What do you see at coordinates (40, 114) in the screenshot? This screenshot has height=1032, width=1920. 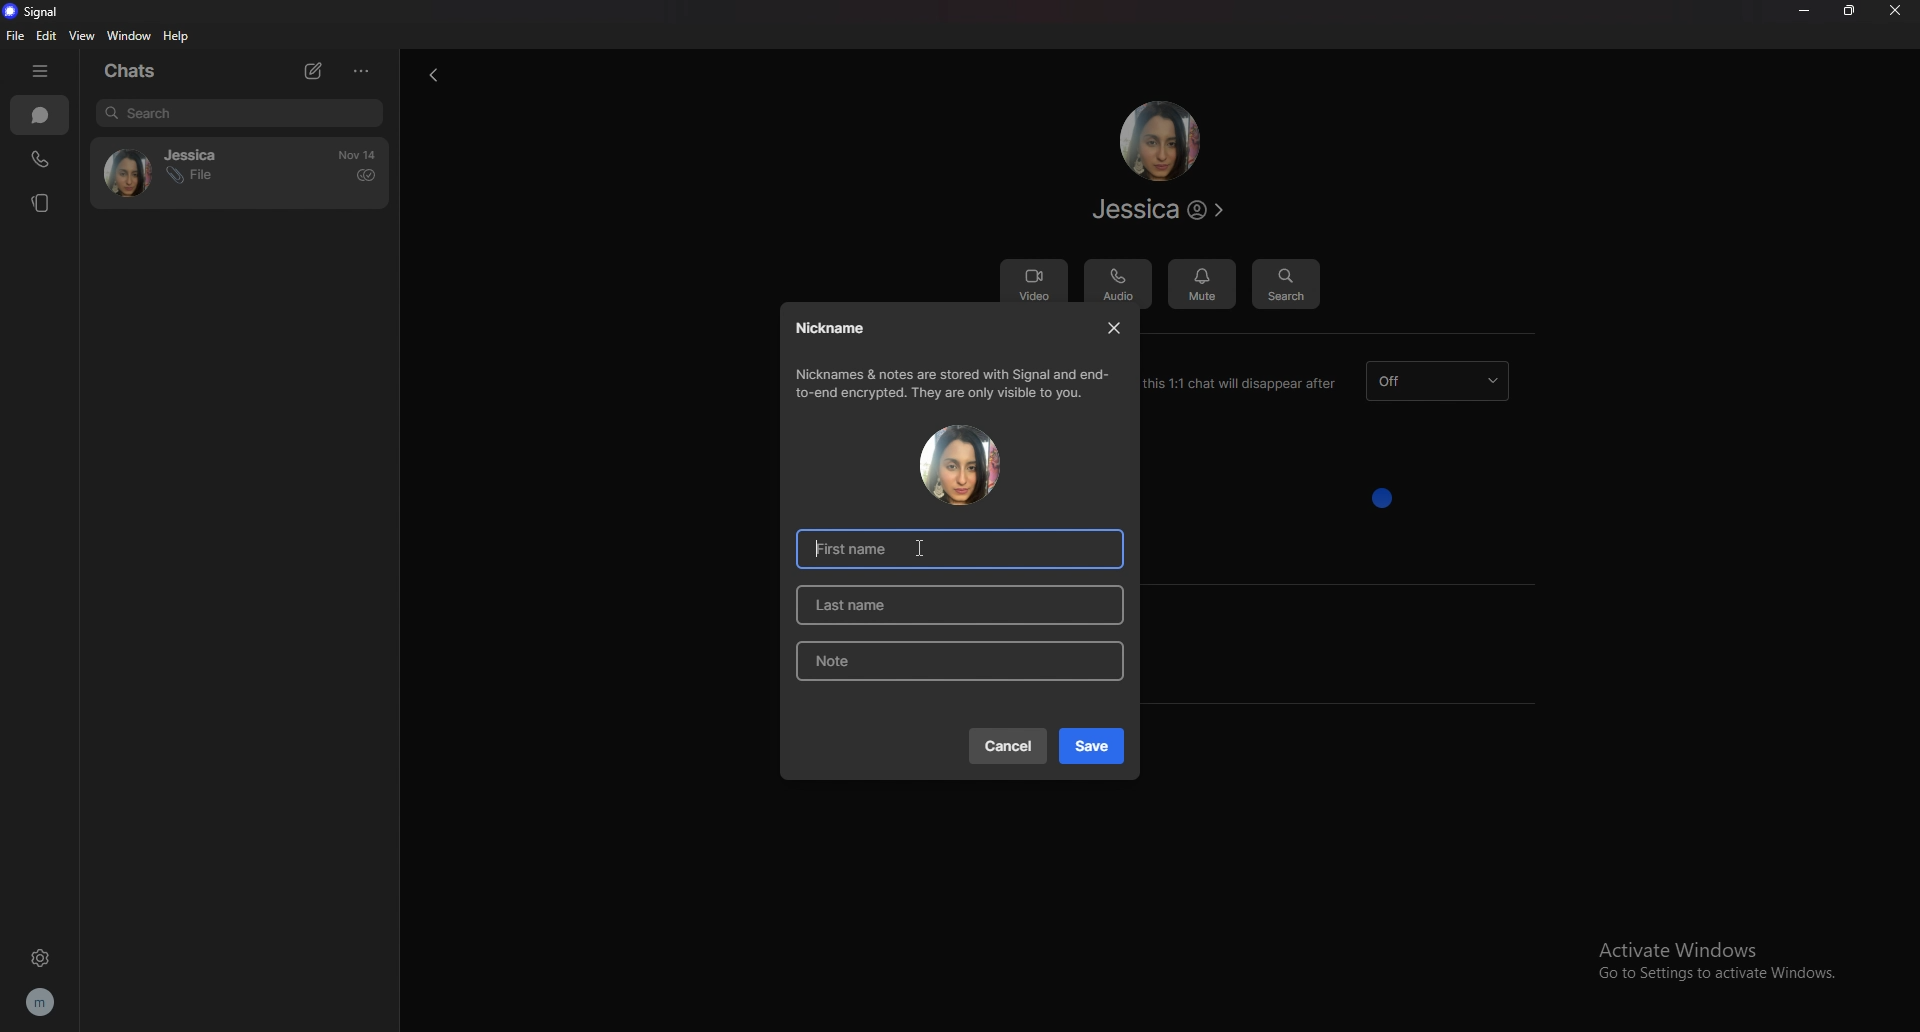 I see `chats` at bounding box center [40, 114].